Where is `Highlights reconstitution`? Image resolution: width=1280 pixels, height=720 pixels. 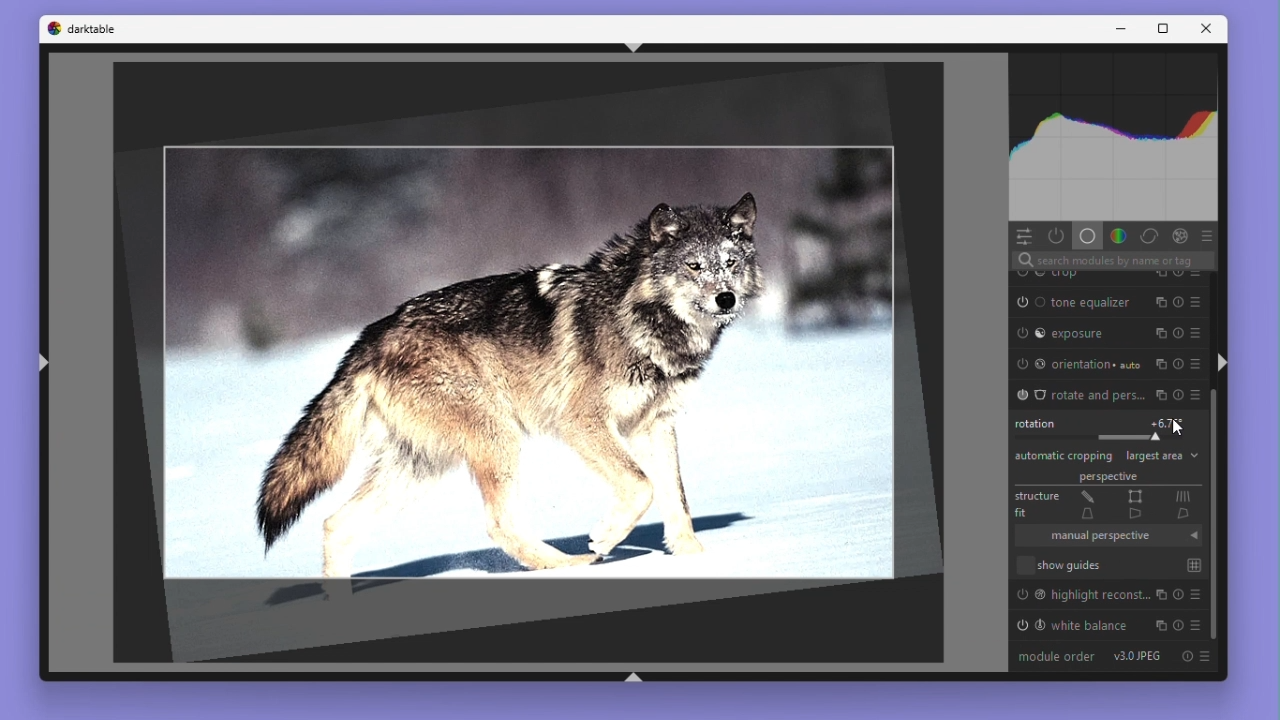
Highlights reconstitution is located at coordinates (1106, 595).